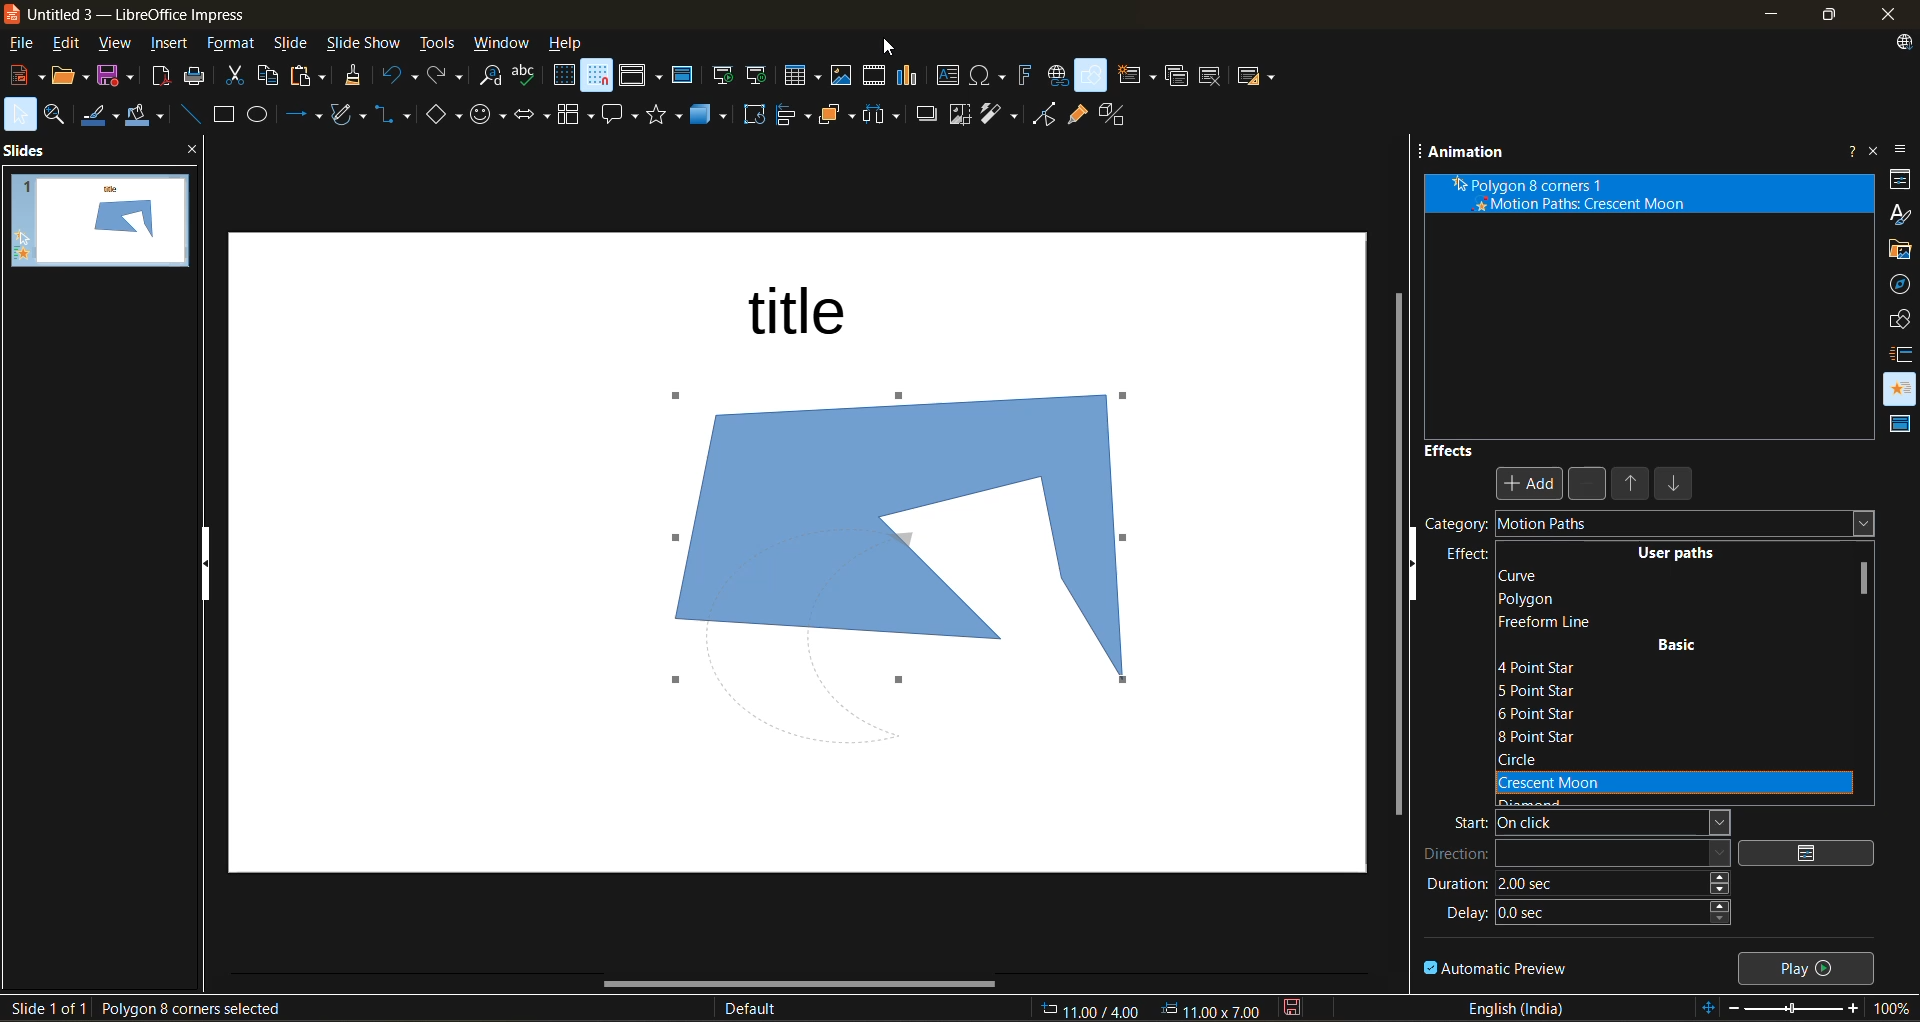 The height and width of the screenshot is (1022, 1920). Describe the element at coordinates (1463, 557) in the screenshot. I see `effect` at that location.